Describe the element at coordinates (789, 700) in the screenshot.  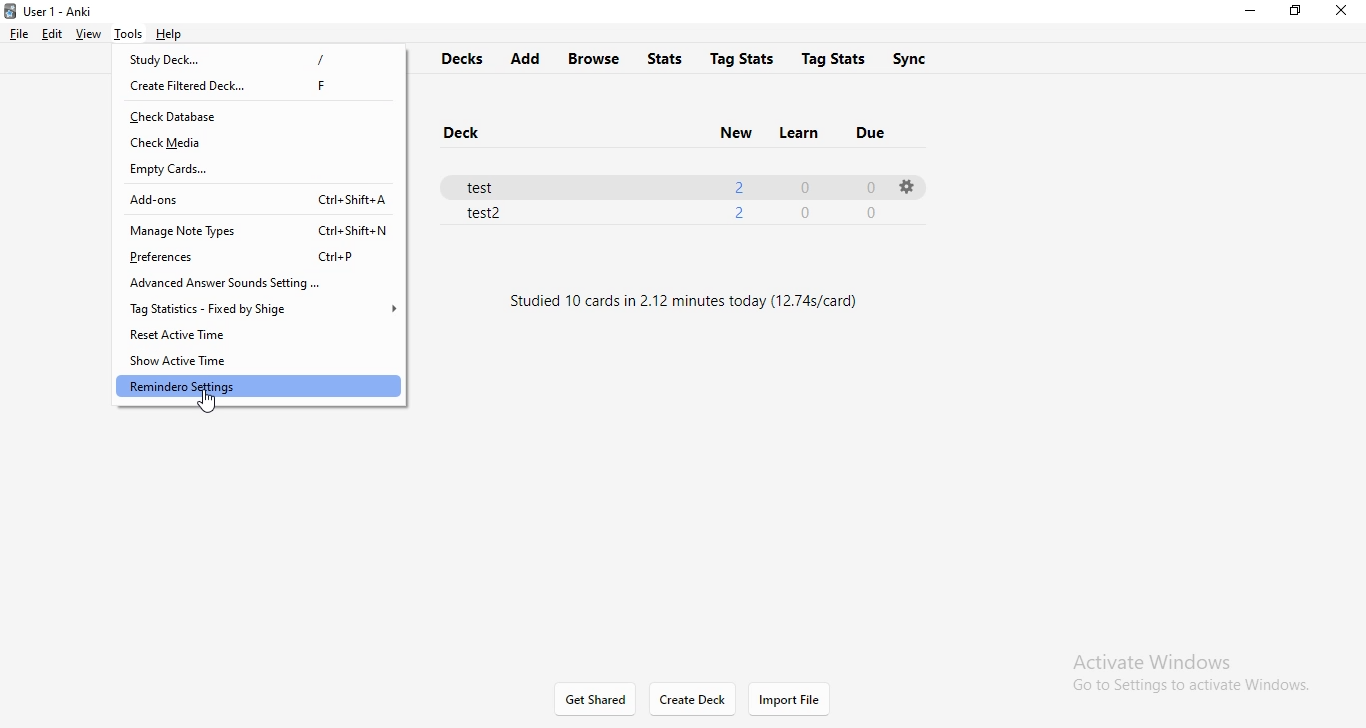
I see `import` at that location.